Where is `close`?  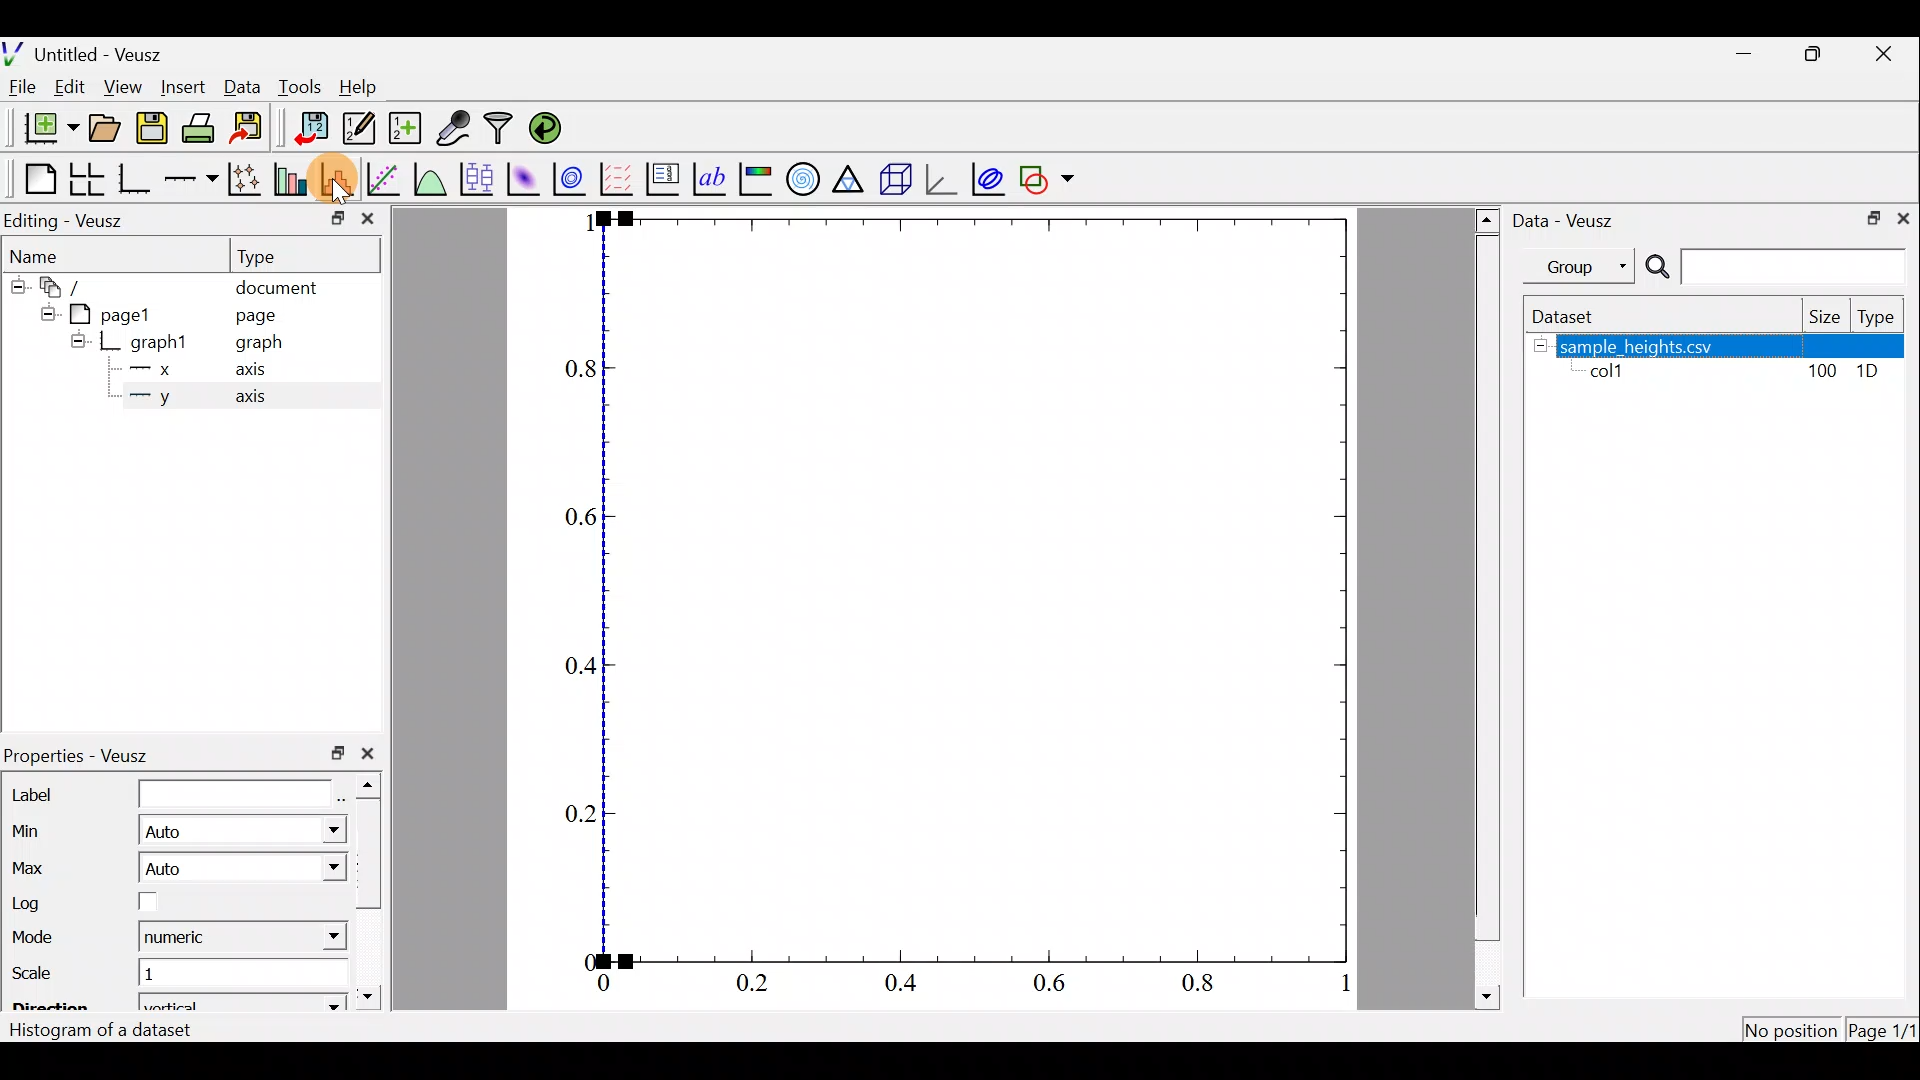
close is located at coordinates (1907, 218).